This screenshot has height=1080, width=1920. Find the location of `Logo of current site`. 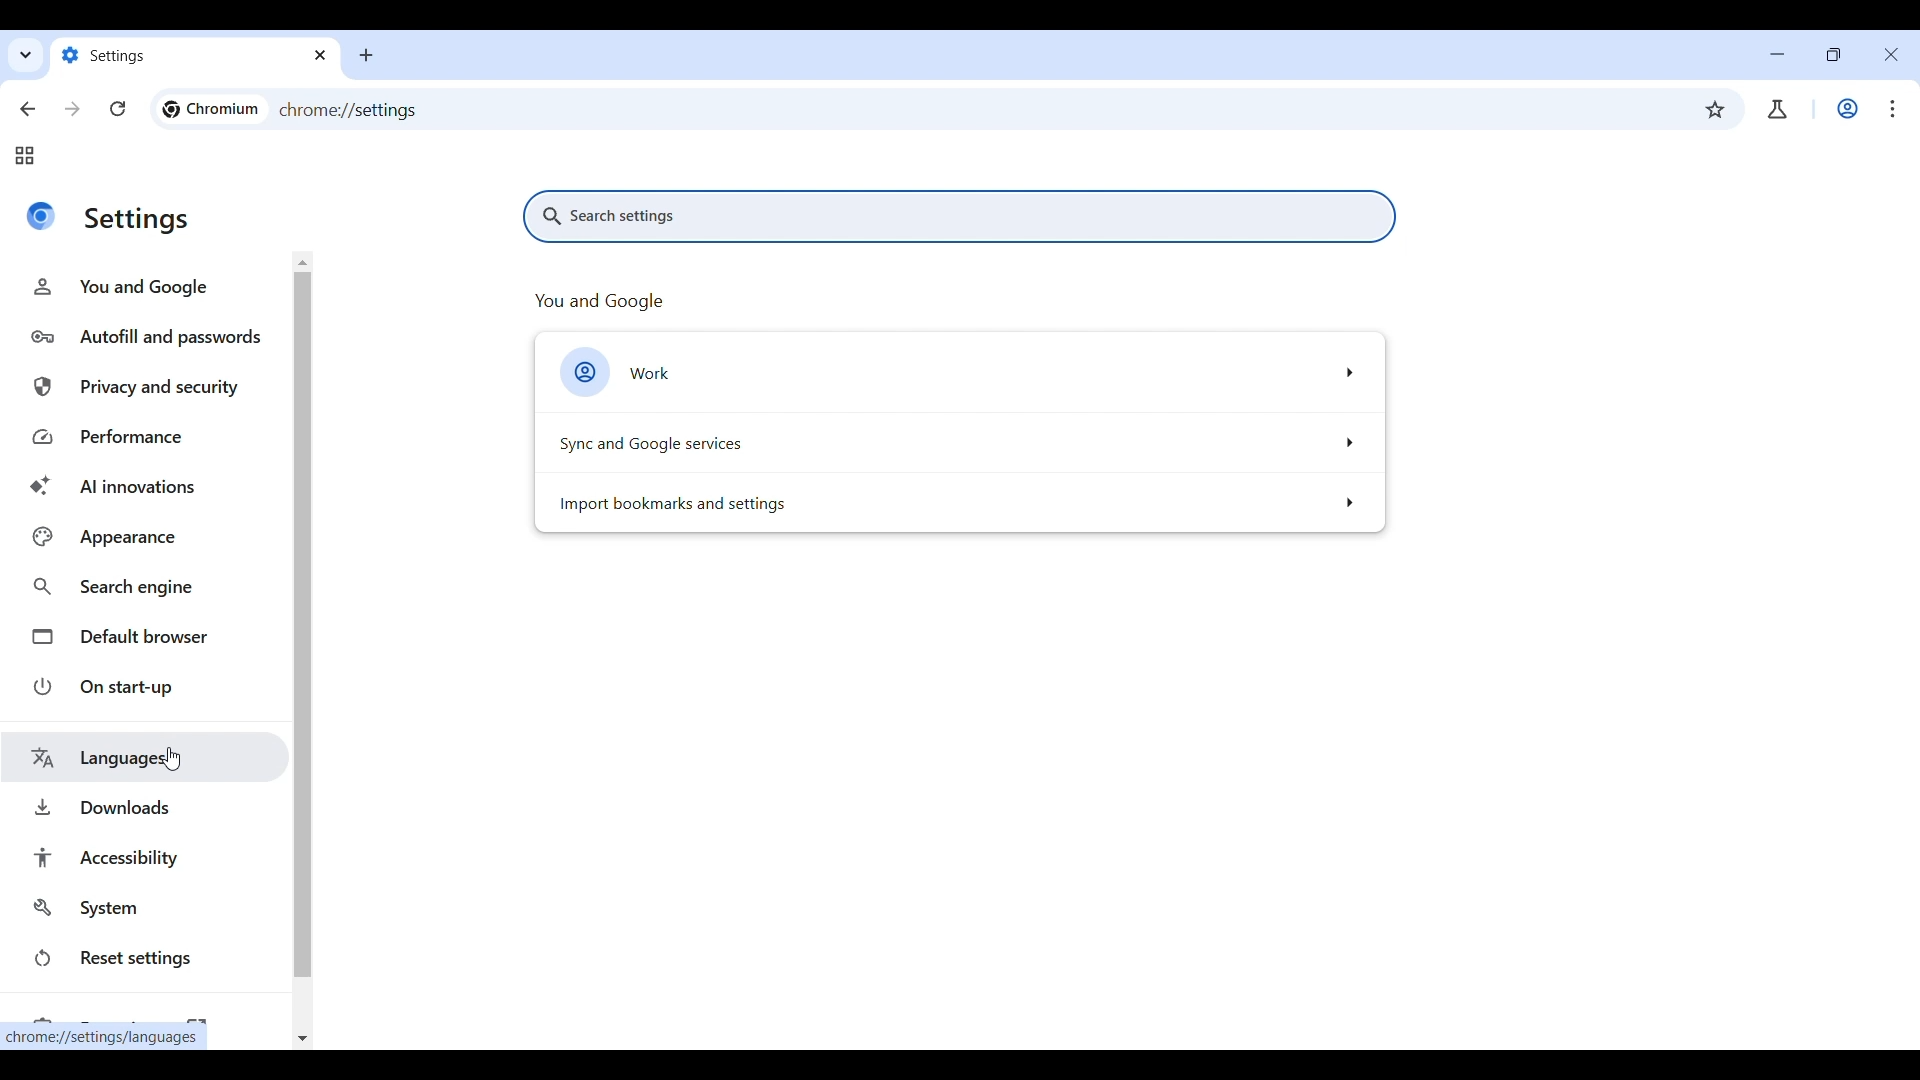

Logo of current site is located at coordinates (40, 216).